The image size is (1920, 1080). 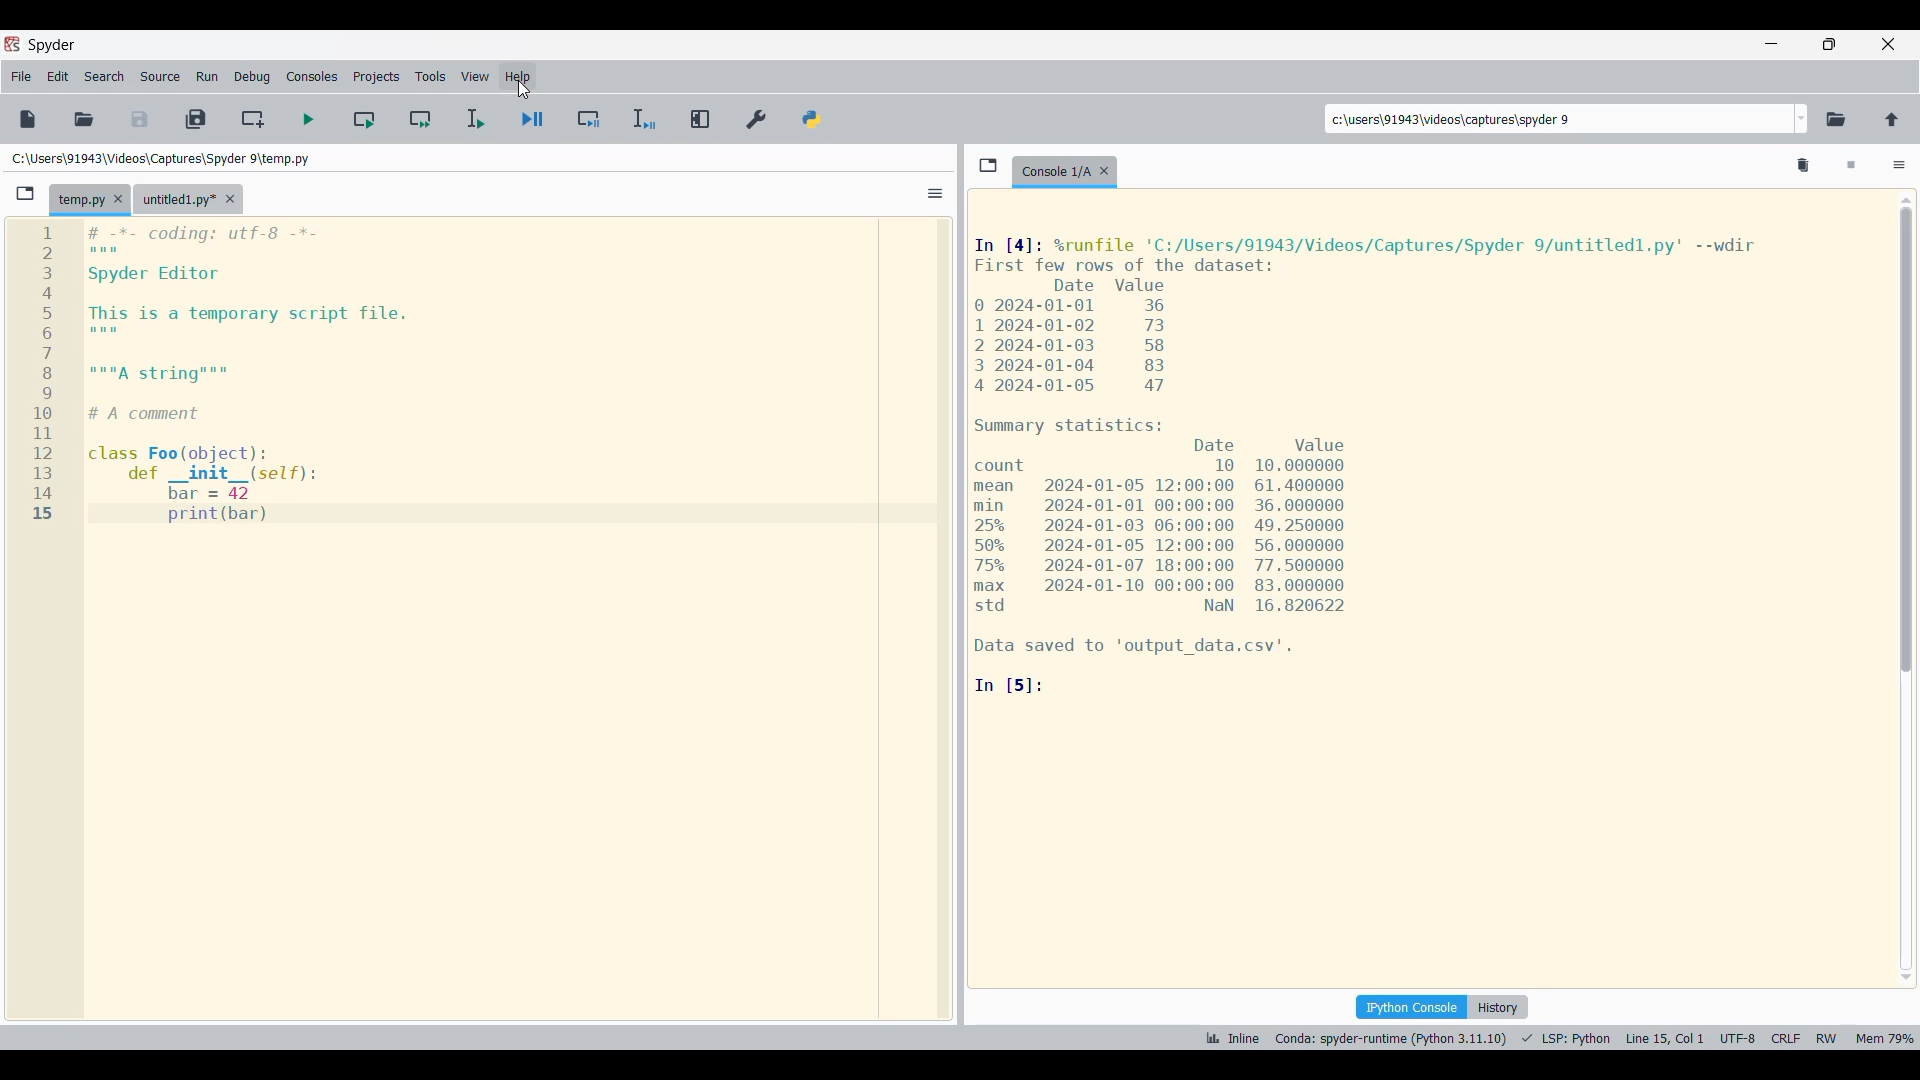 What do you see at coordinates (526, 89) in the screenshot?
I see `cursor` at bounding box center [526, 89].